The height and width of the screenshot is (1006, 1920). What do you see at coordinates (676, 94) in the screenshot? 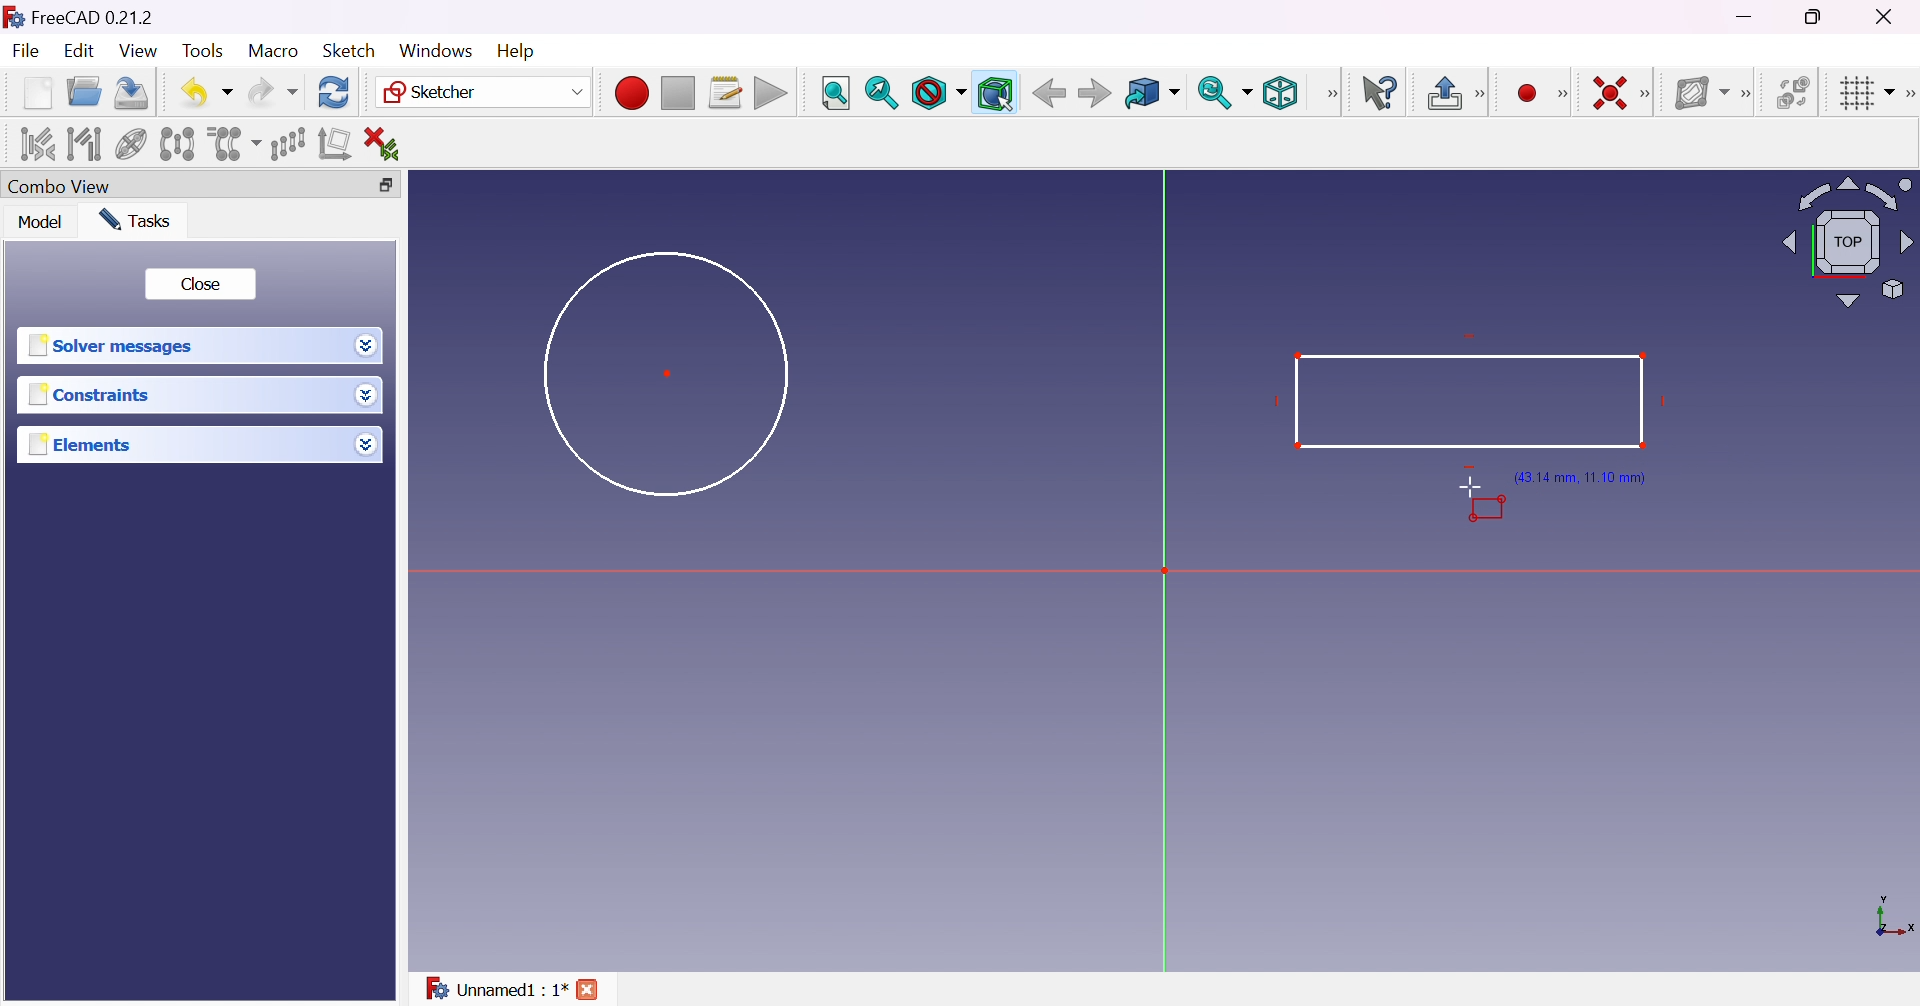
I see `Stop macro recording` at bounding box center [676, 94].